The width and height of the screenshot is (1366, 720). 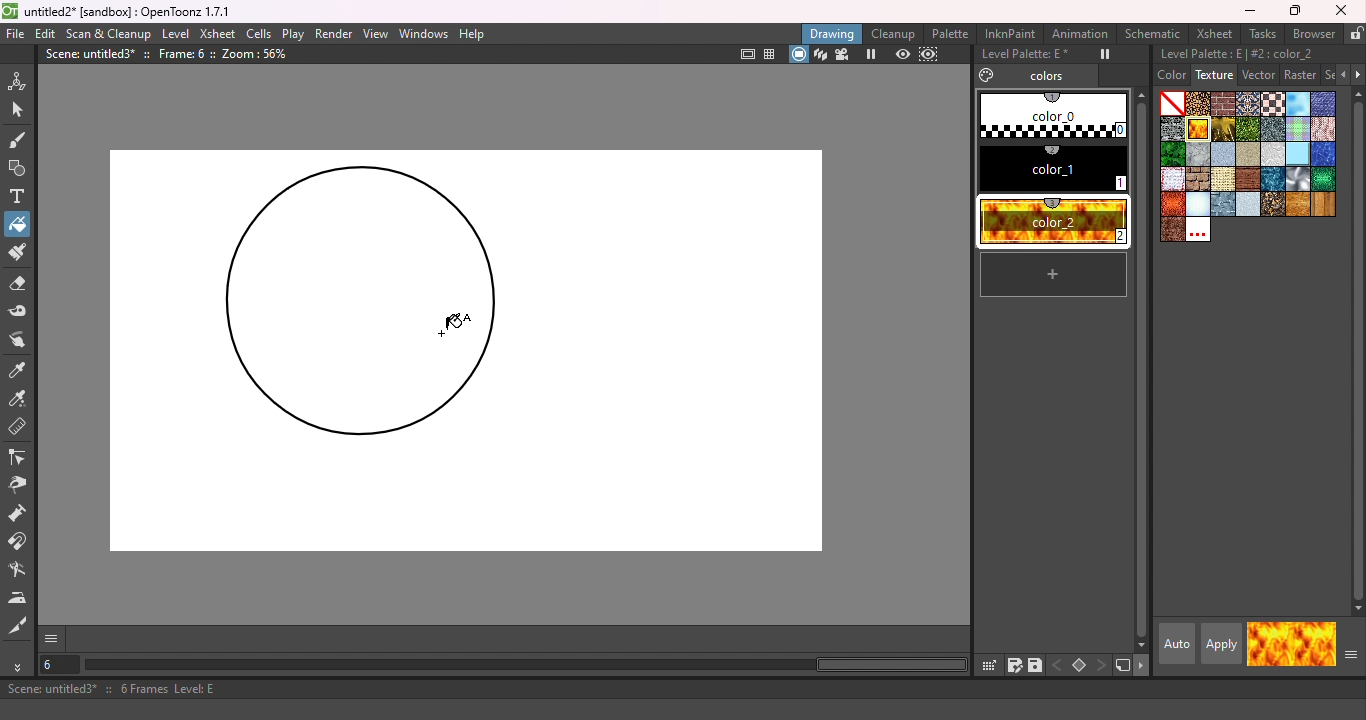 I want to click on Freeze, so click(x=1099, y=55).